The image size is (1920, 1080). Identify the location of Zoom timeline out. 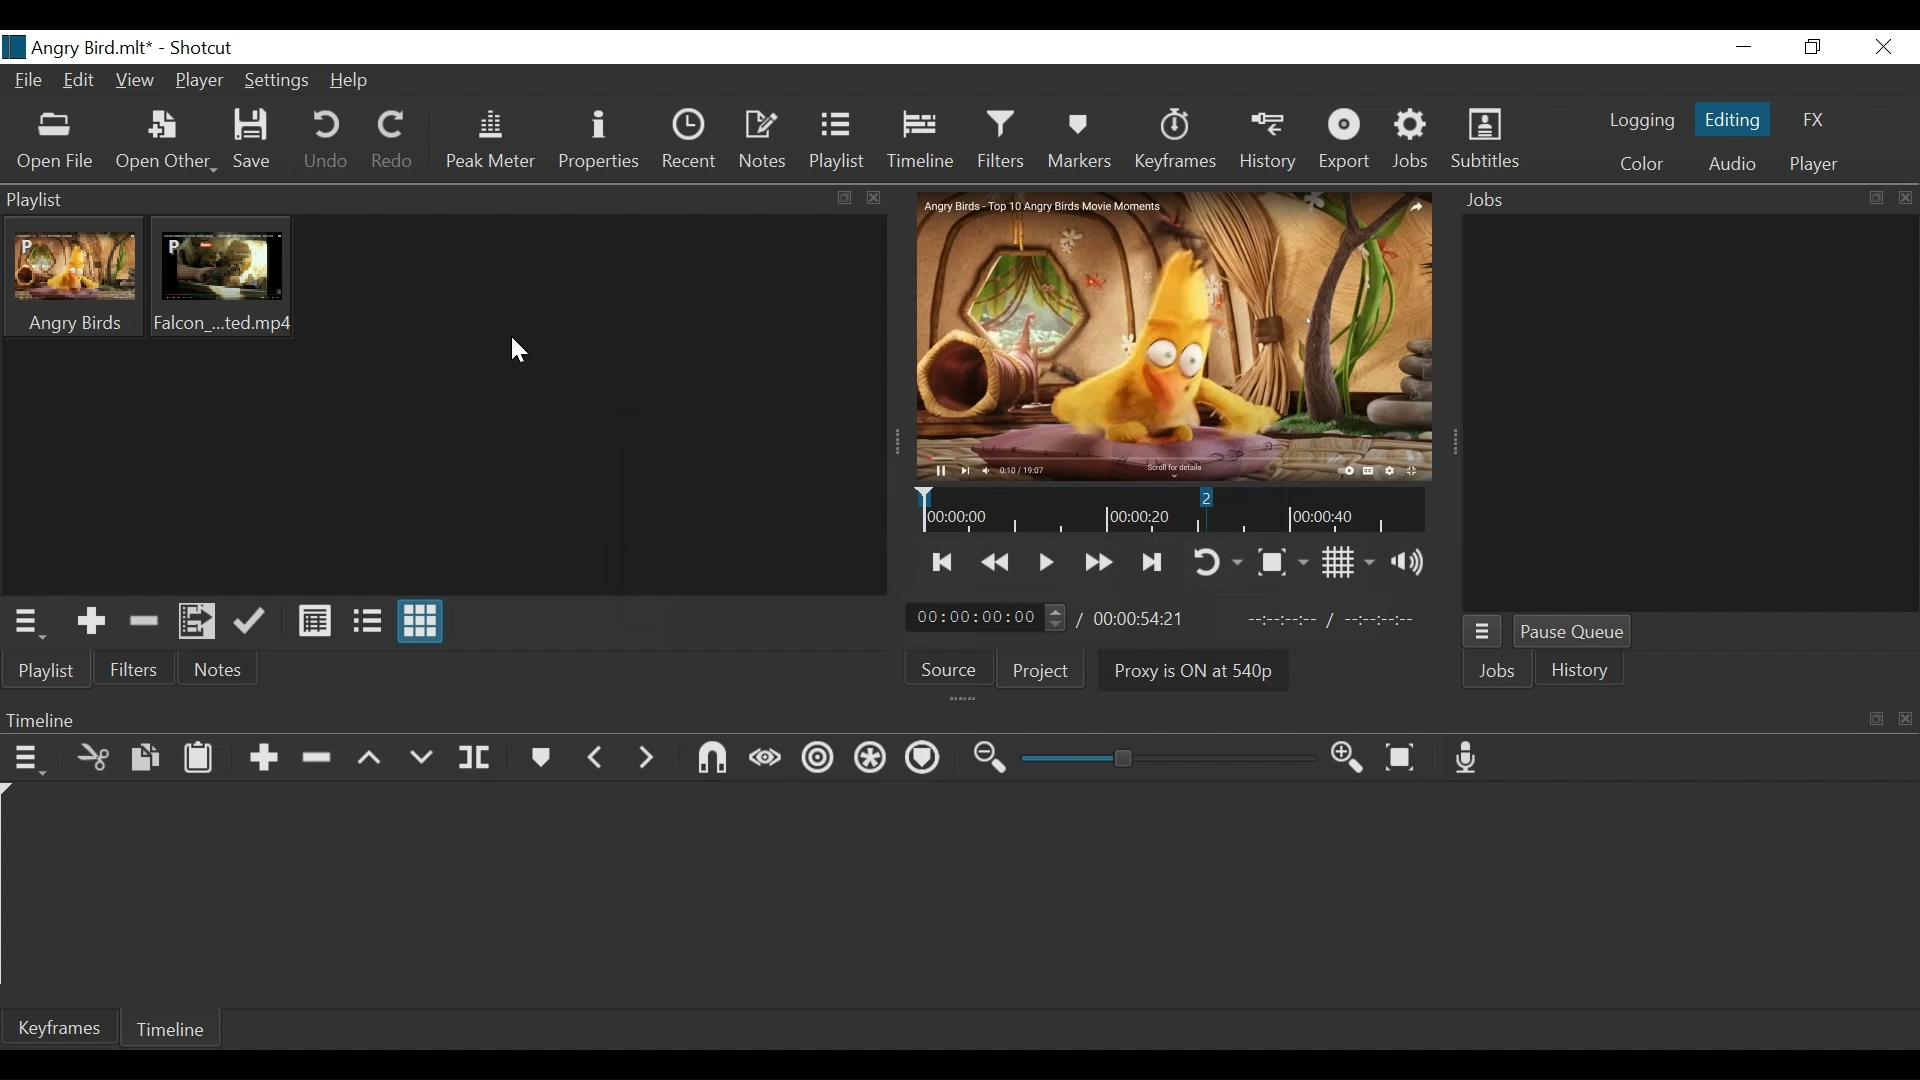
(983, 758).